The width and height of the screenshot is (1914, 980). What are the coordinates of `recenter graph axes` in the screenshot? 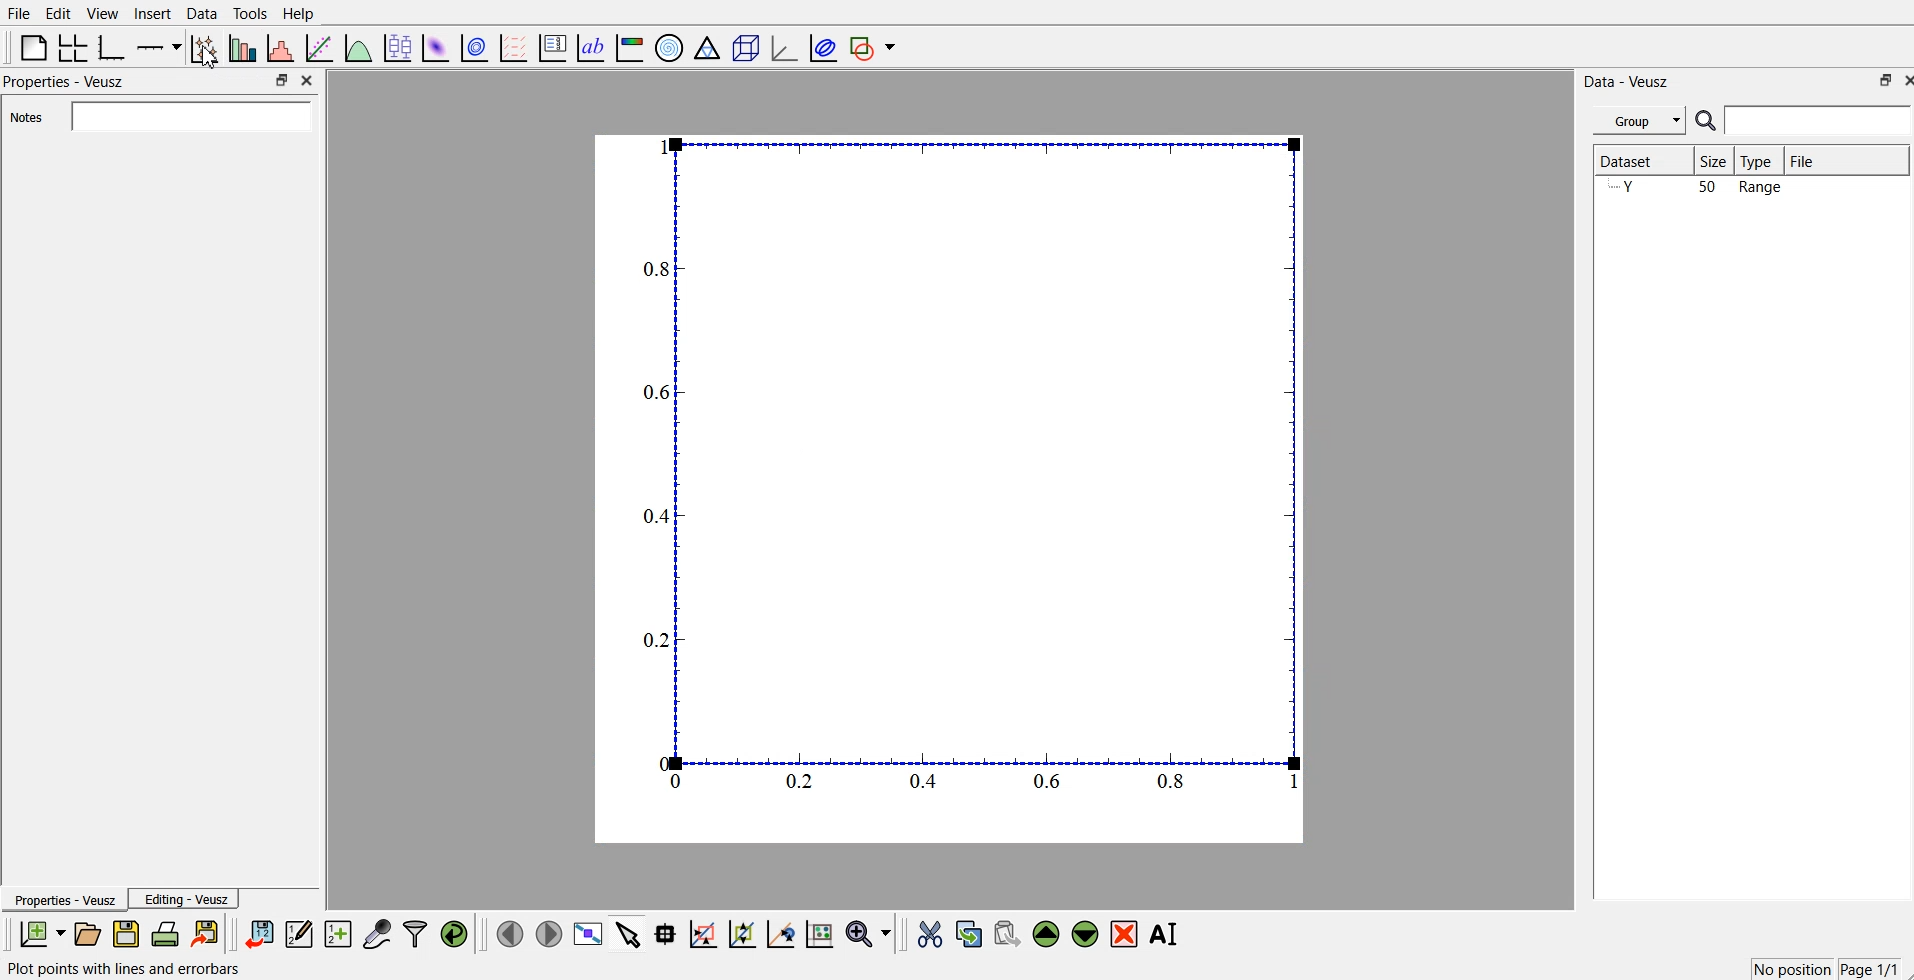 It's located at (780, 934).